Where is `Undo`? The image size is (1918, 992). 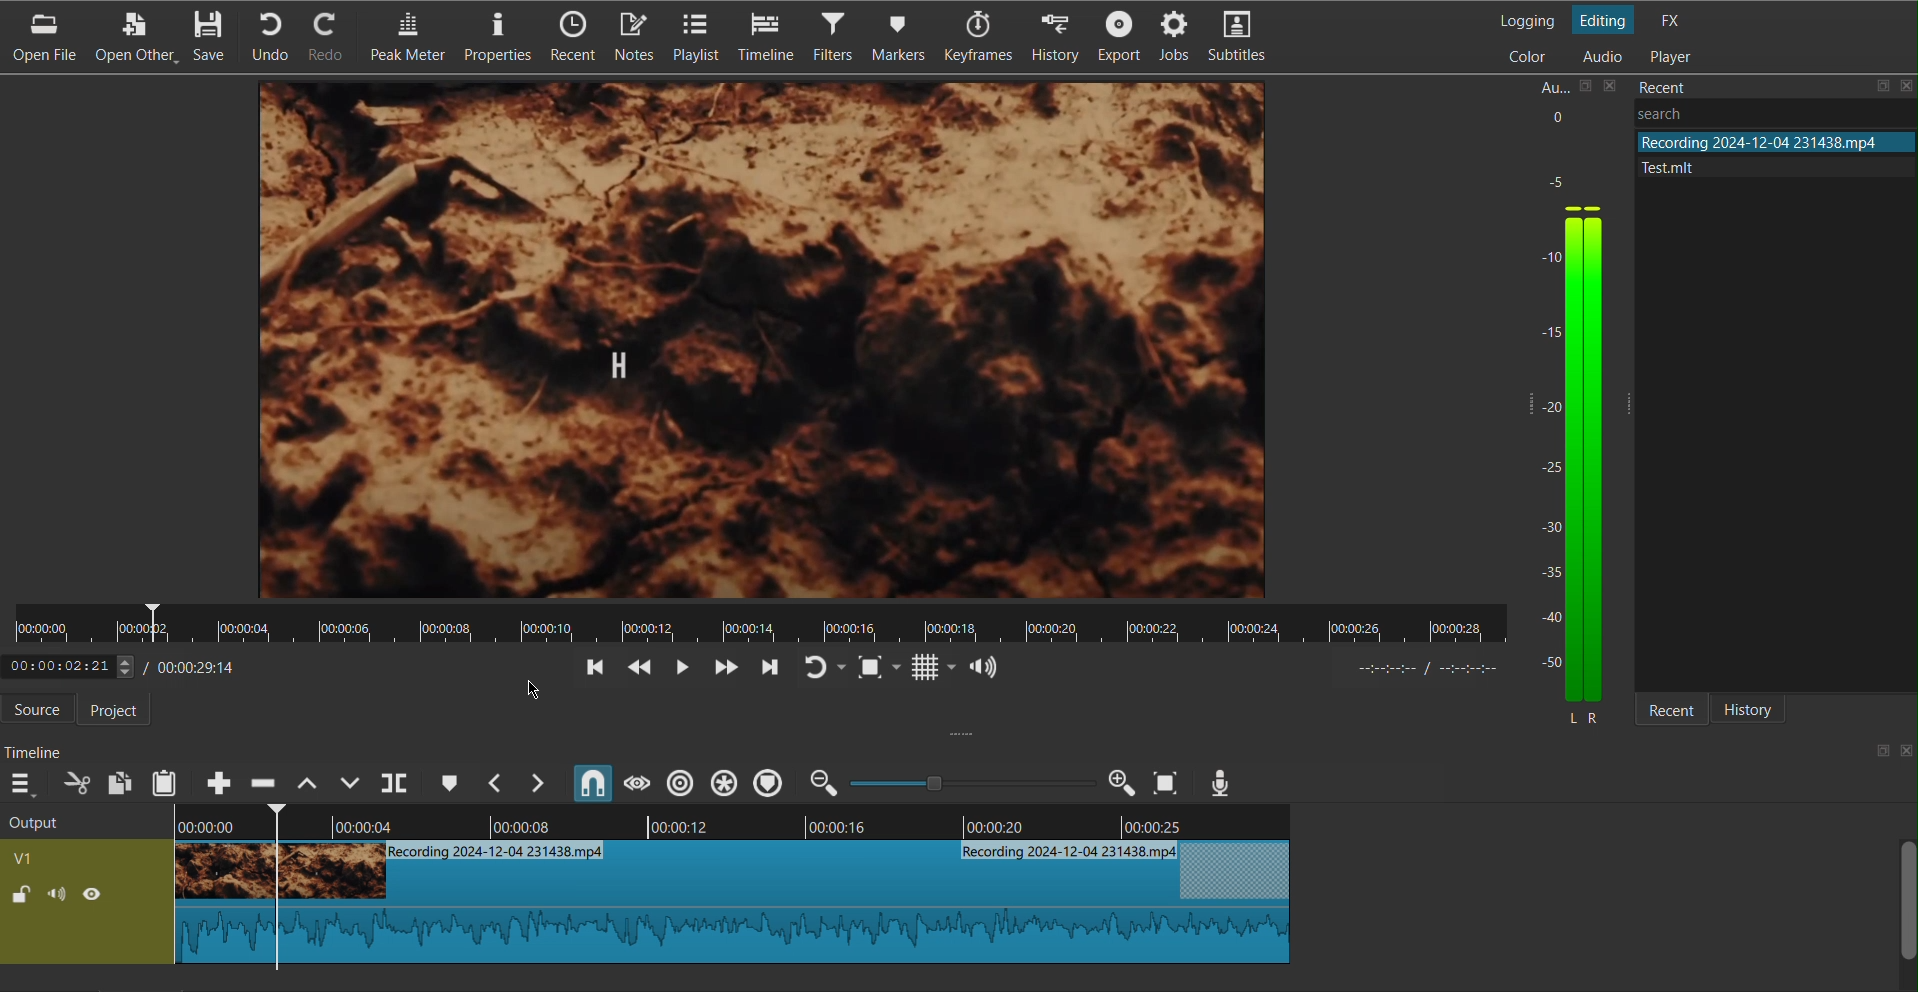 Undo is located at coordinates (275, 35).